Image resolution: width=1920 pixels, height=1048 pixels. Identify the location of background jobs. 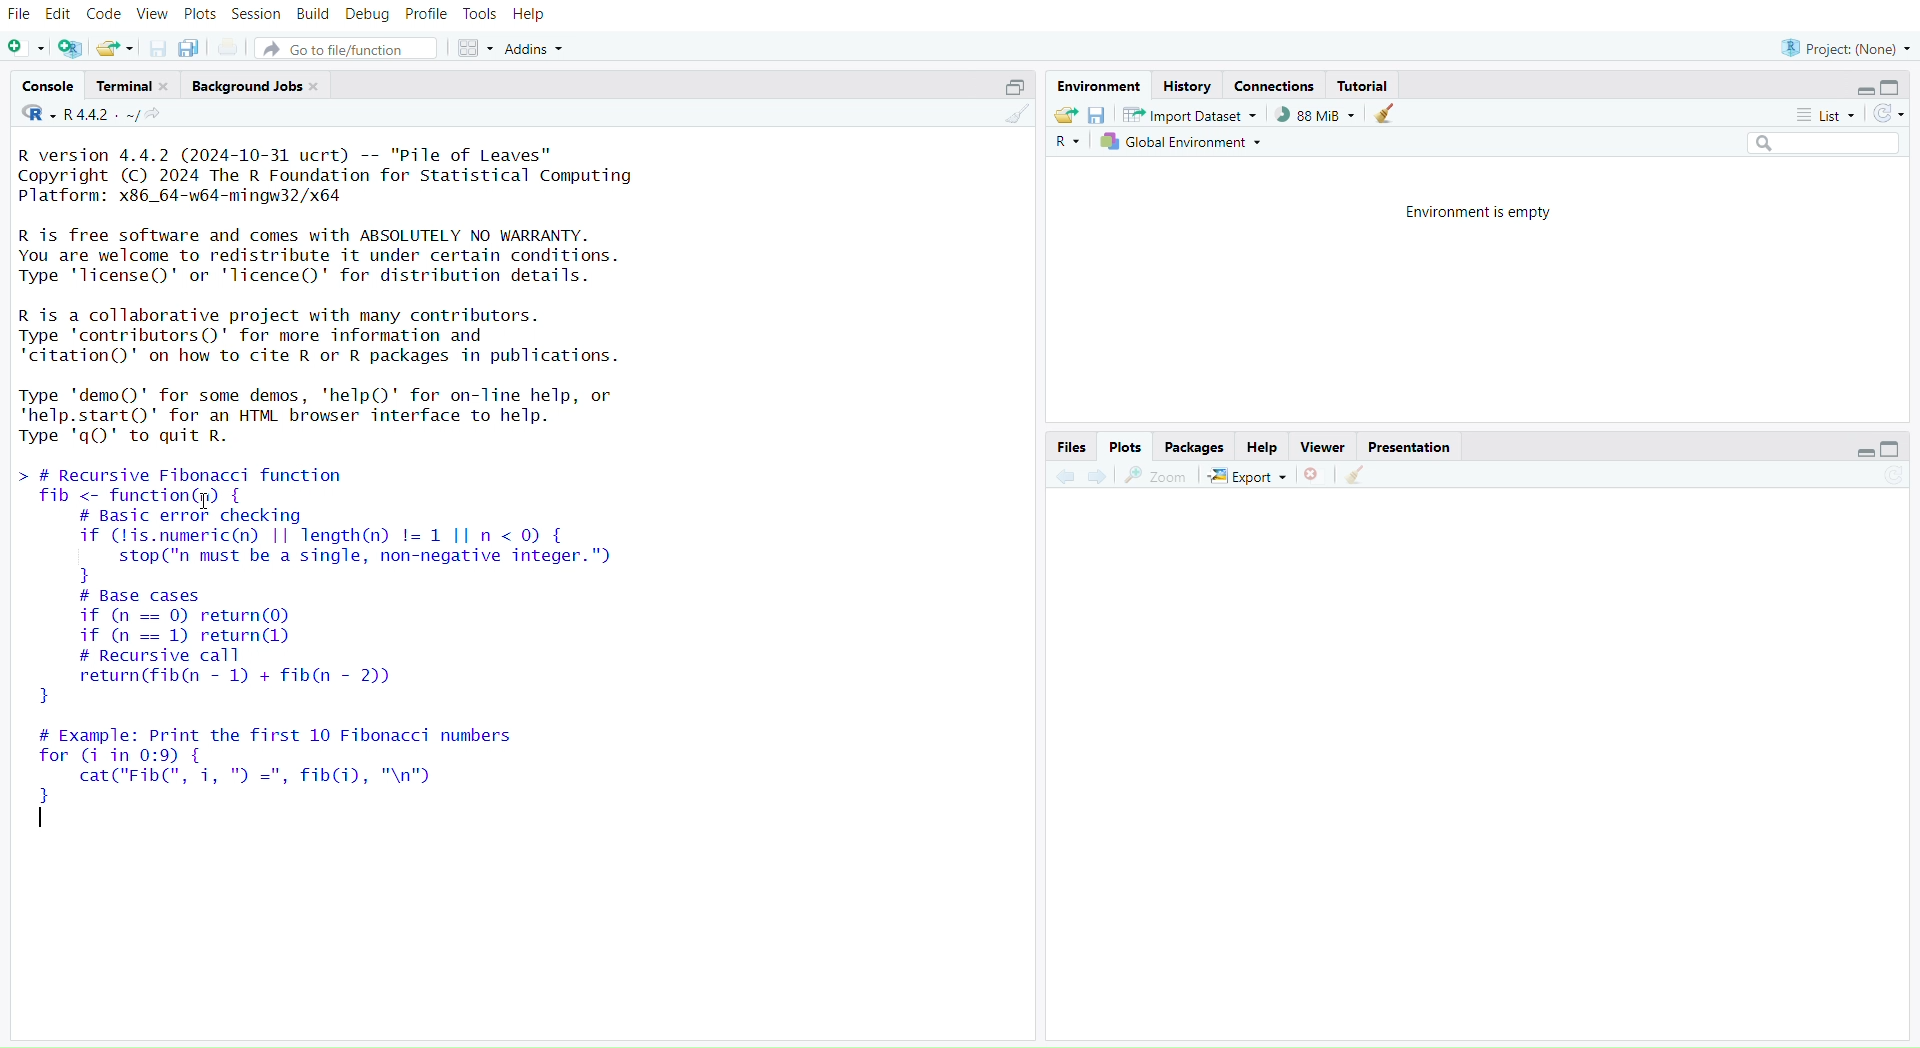
(257, 88).